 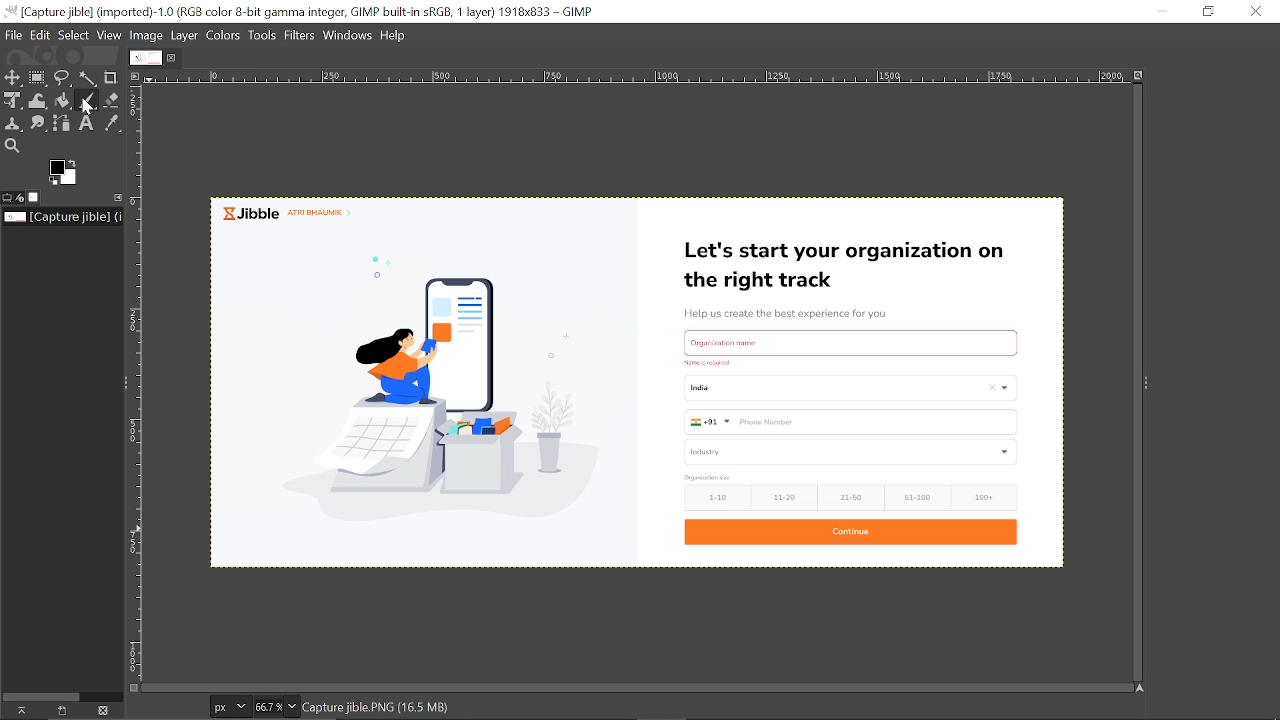 What do you see at coordinates (19, 710) in the screenshot?
I see `Raise this images displays` at bounding box center [19, 710].